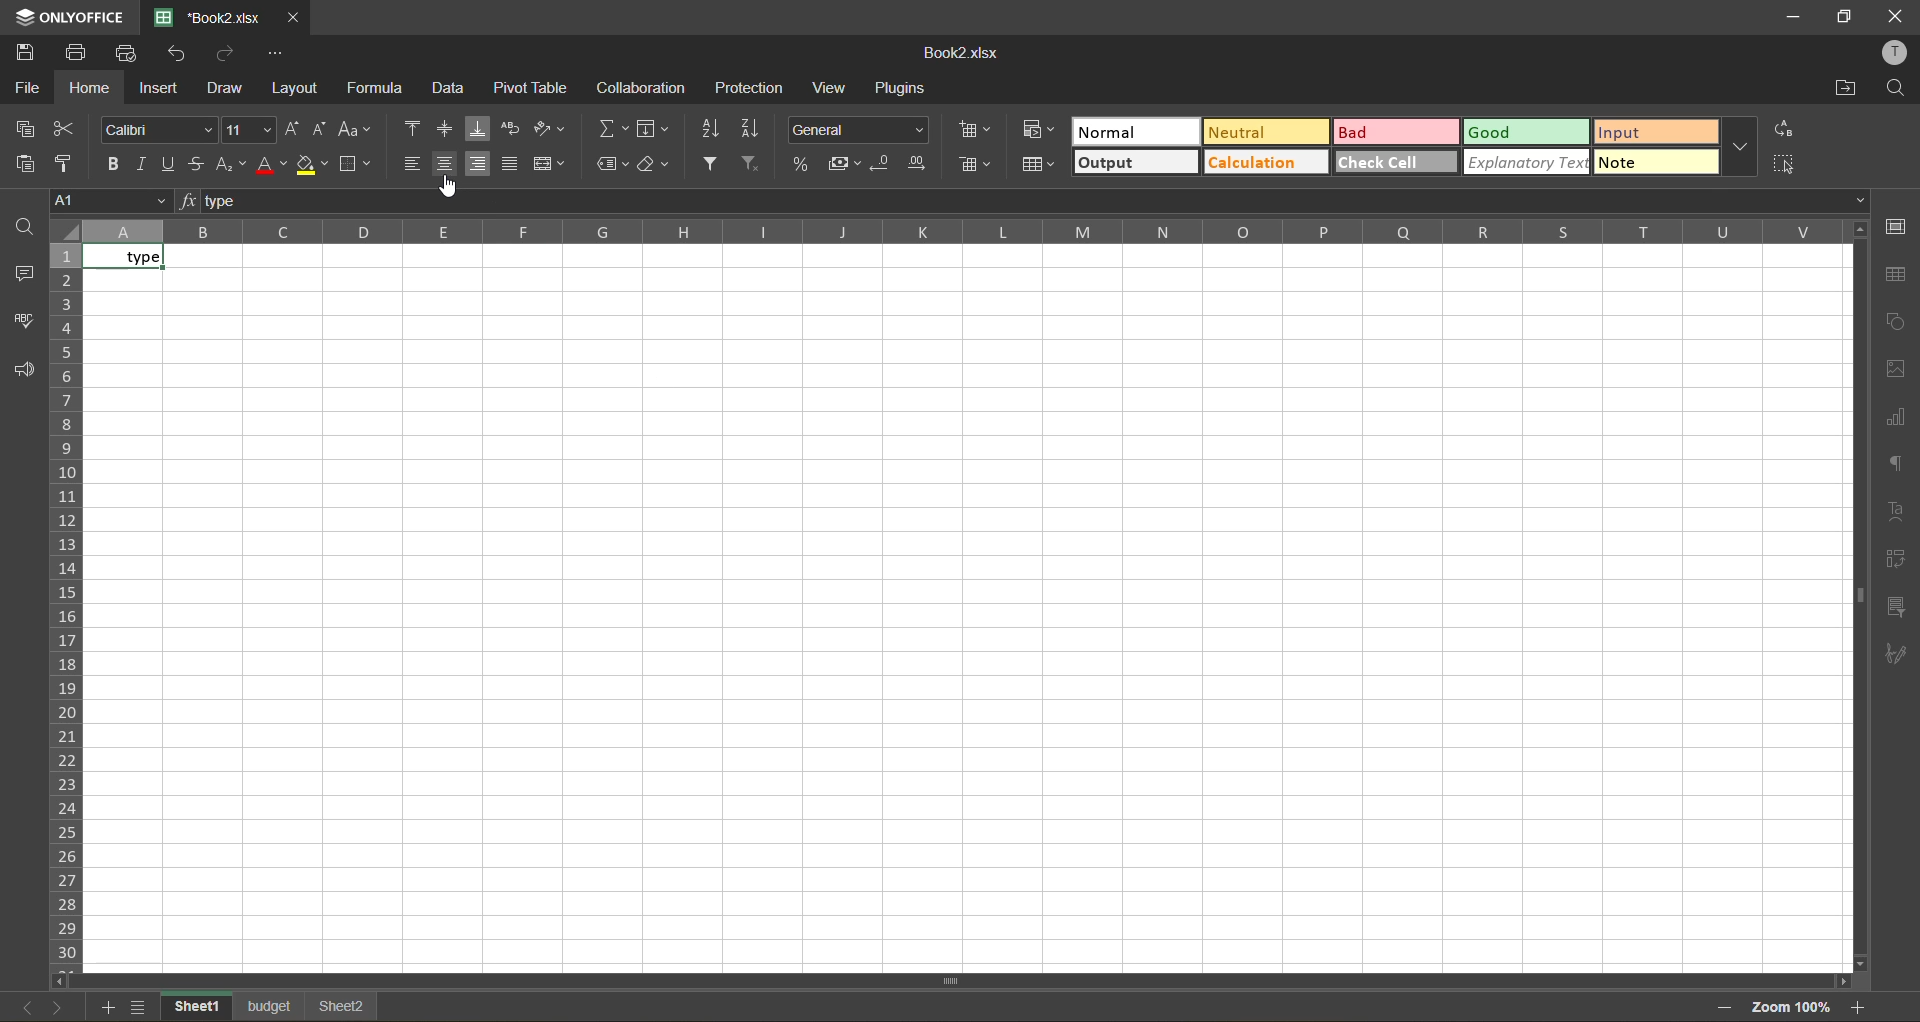 Image resolution: width=1920 pixels, height=1022 pixels. What do you see at coordinates (1840, 980) in the screenshot?
I see `move right` at bounding box center [1840, 980].